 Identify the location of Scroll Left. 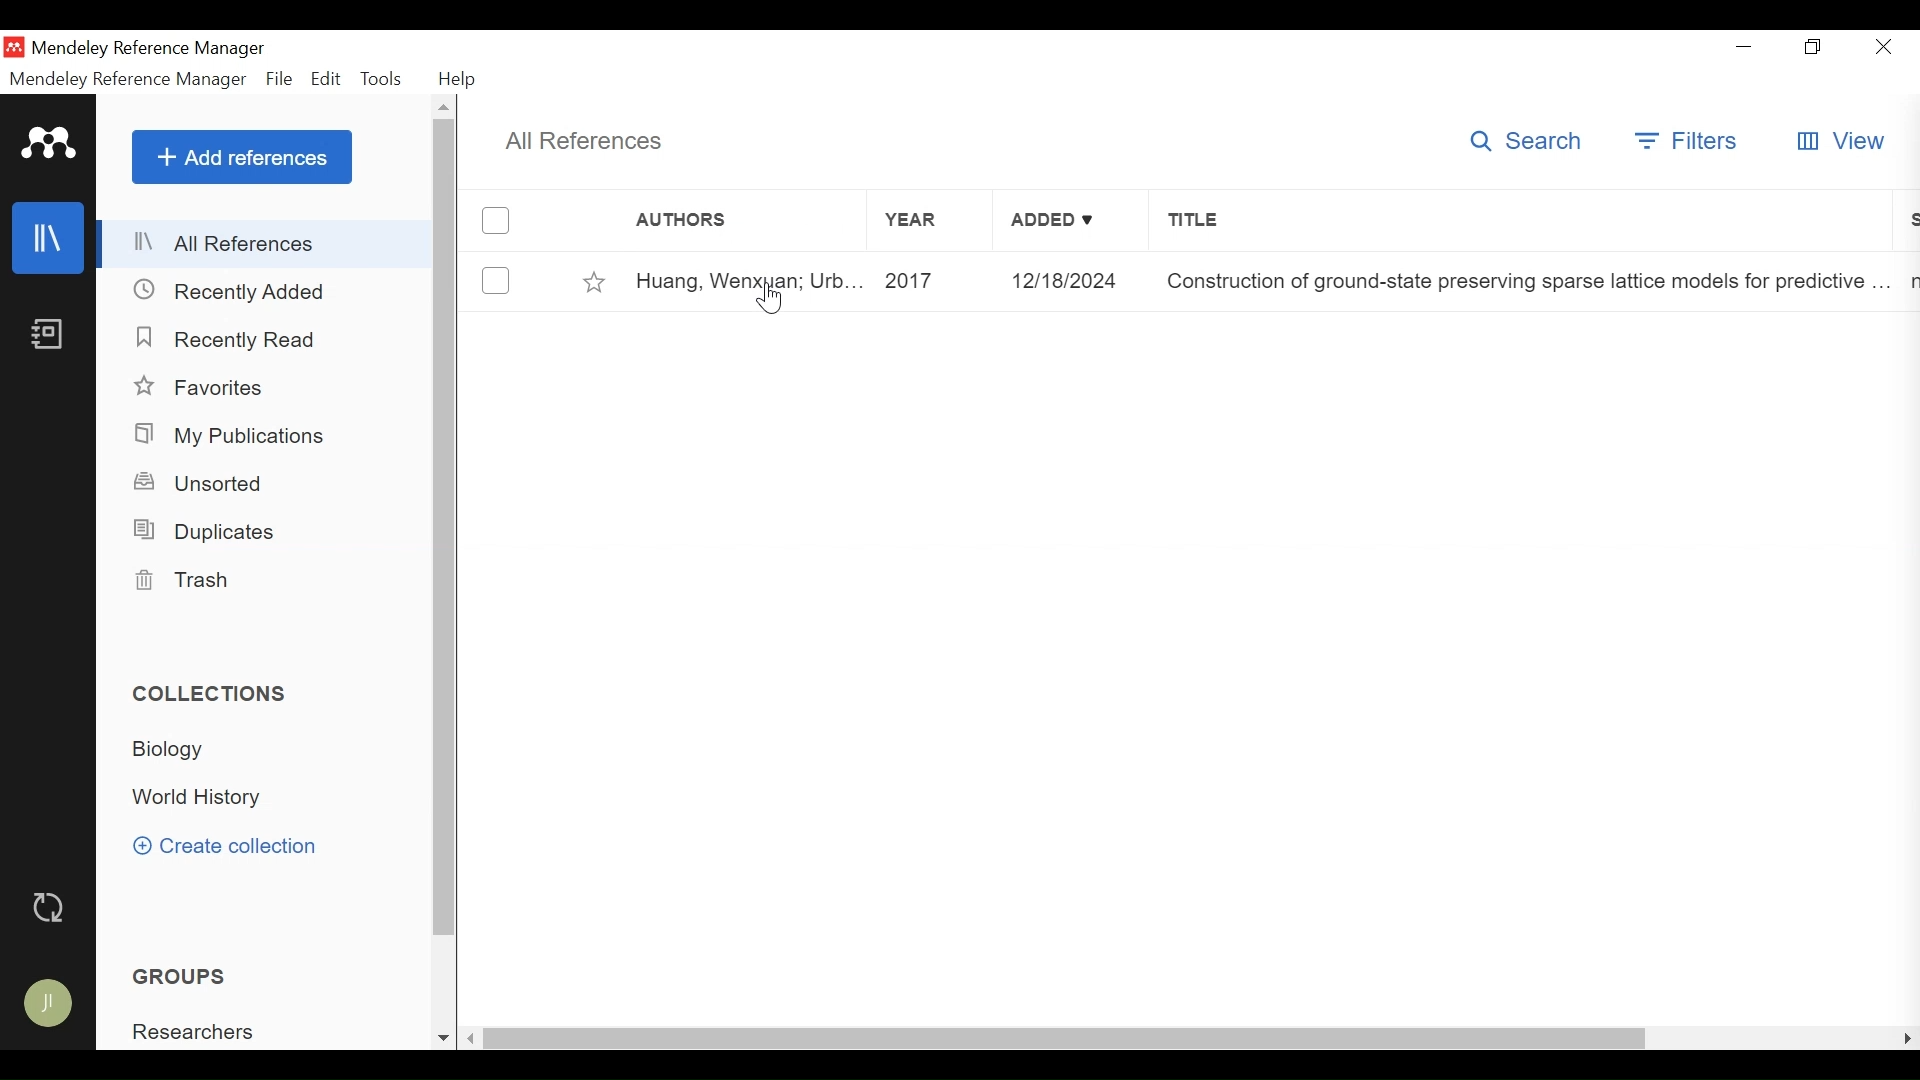
(472, 1039).